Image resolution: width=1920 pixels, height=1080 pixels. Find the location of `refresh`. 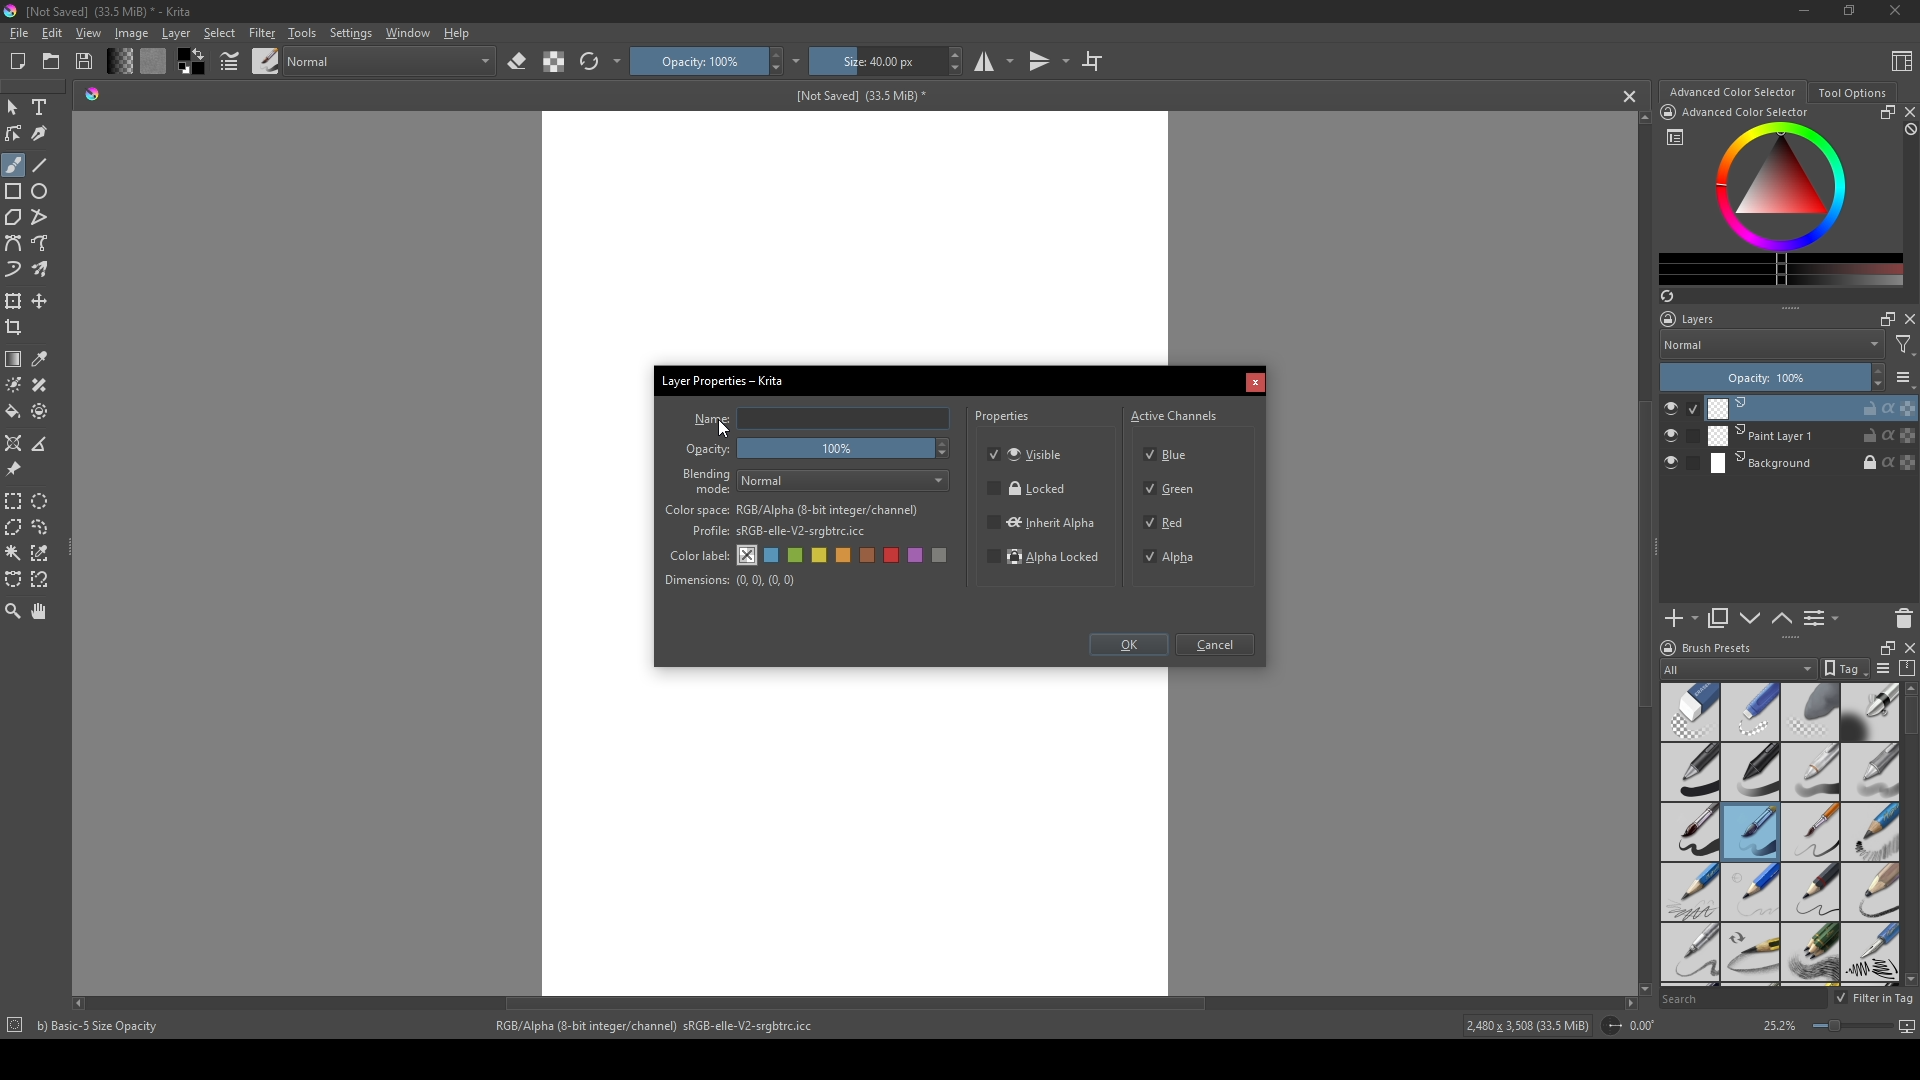

refresh is located at coordinates (1666, 296).